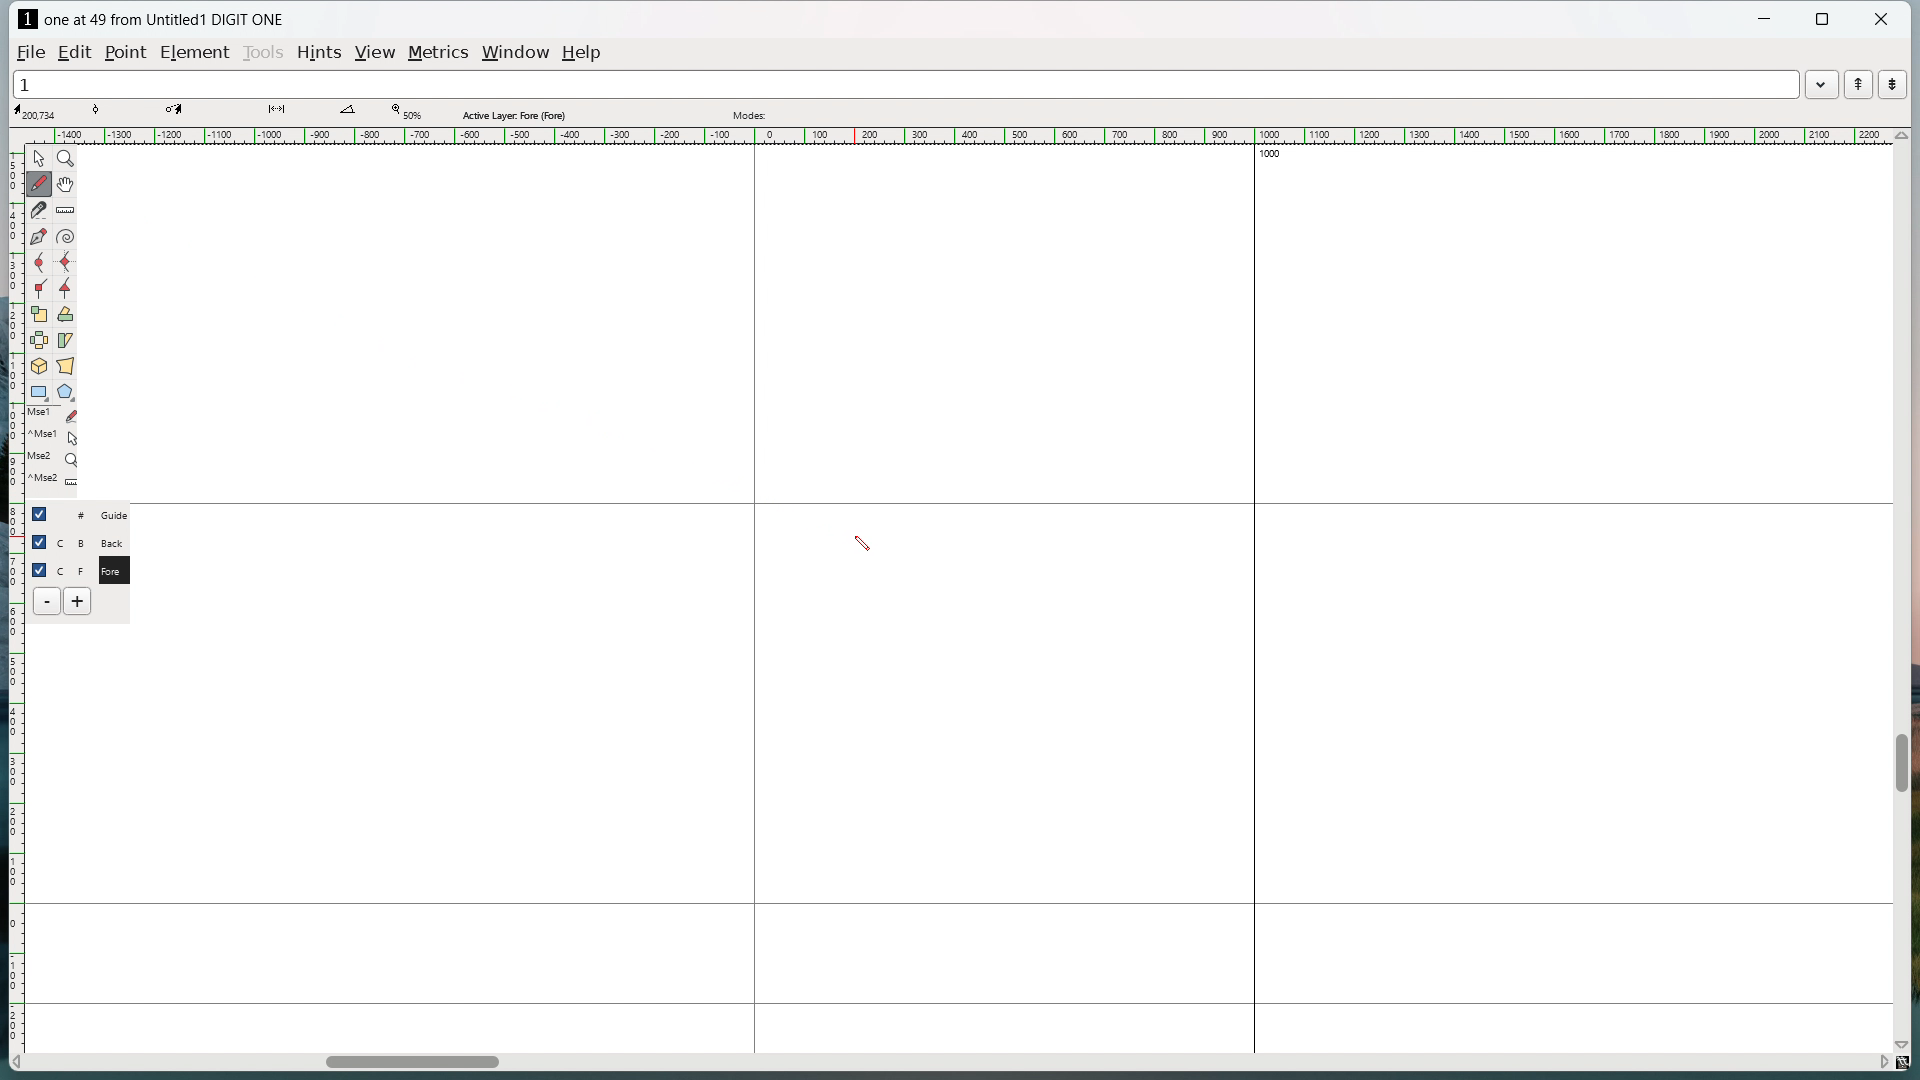 The image size is (1920, 1080). Describe the element at coordinates (412, 1065) in the screenshot. I see `horizontal scrollbar` at that location.